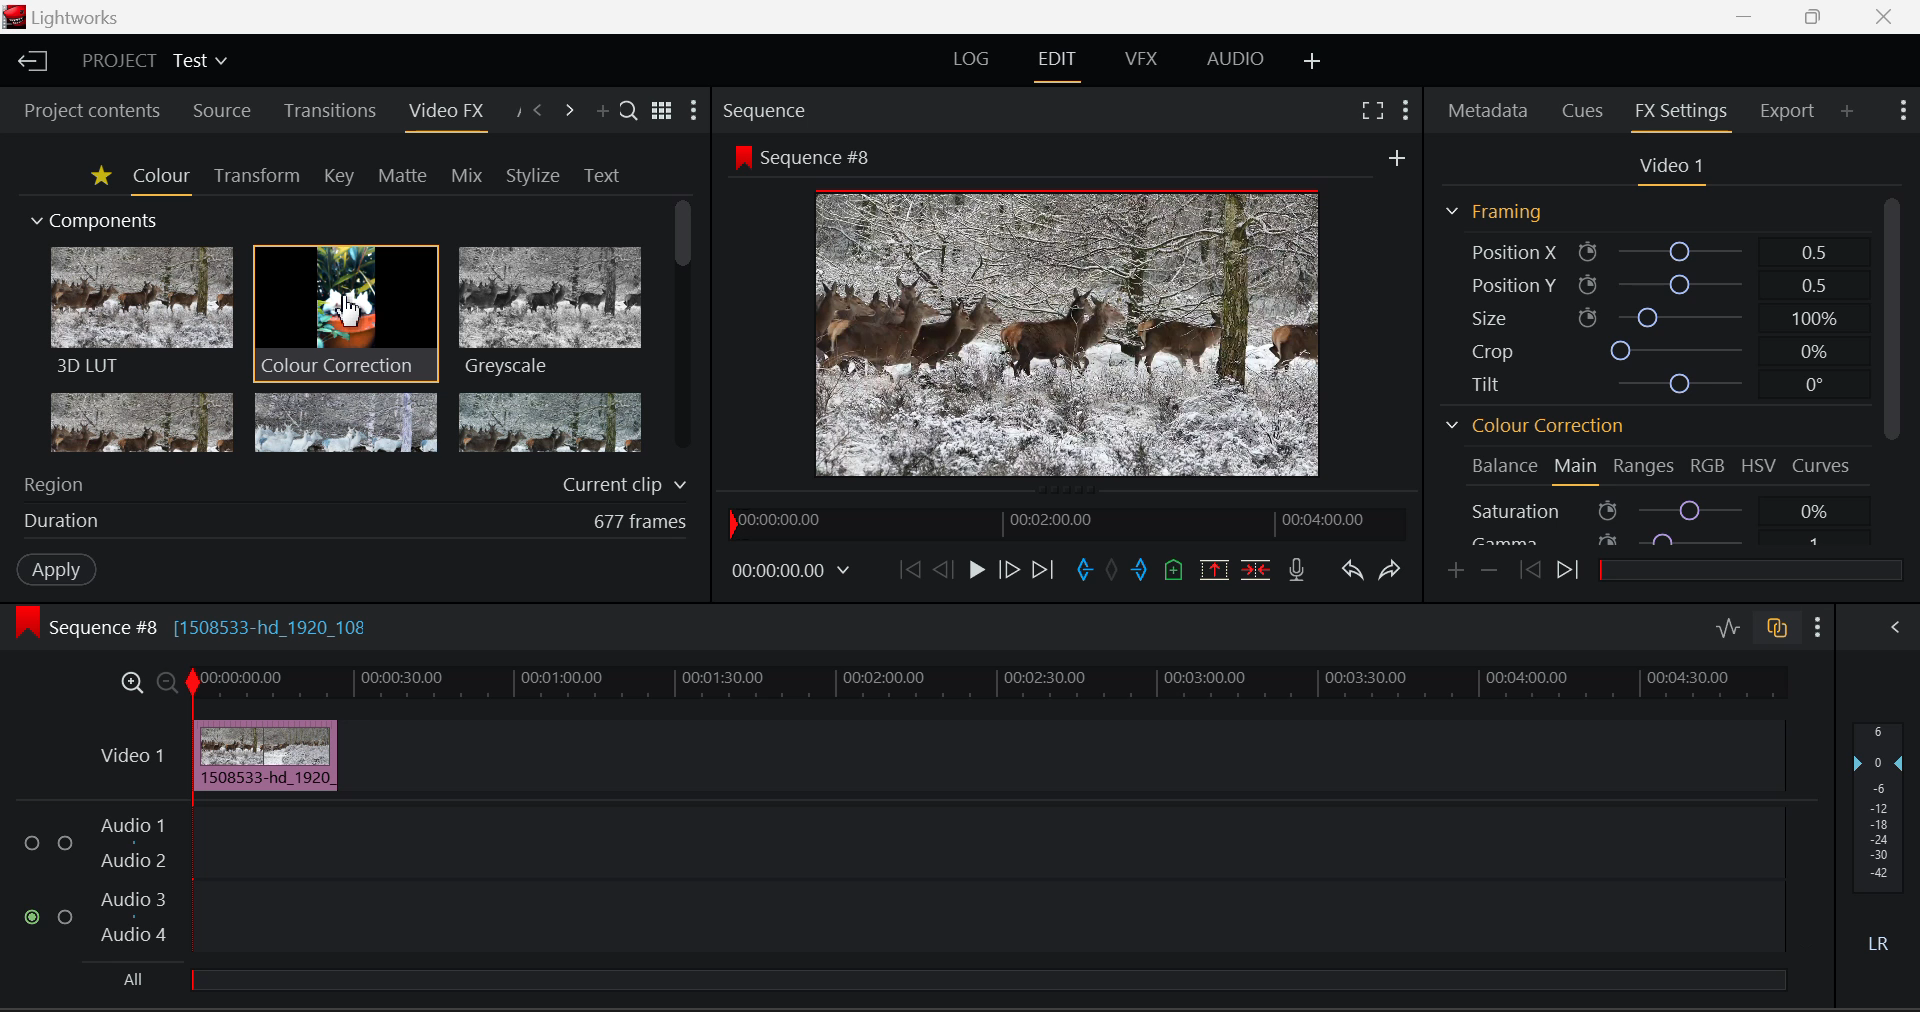 The height and width of the screenshot is (1012, 1920). What do you see at coordinates (974, 63) in the screenshot?
I see `LOG Layout` at bounding box center [974, 63].